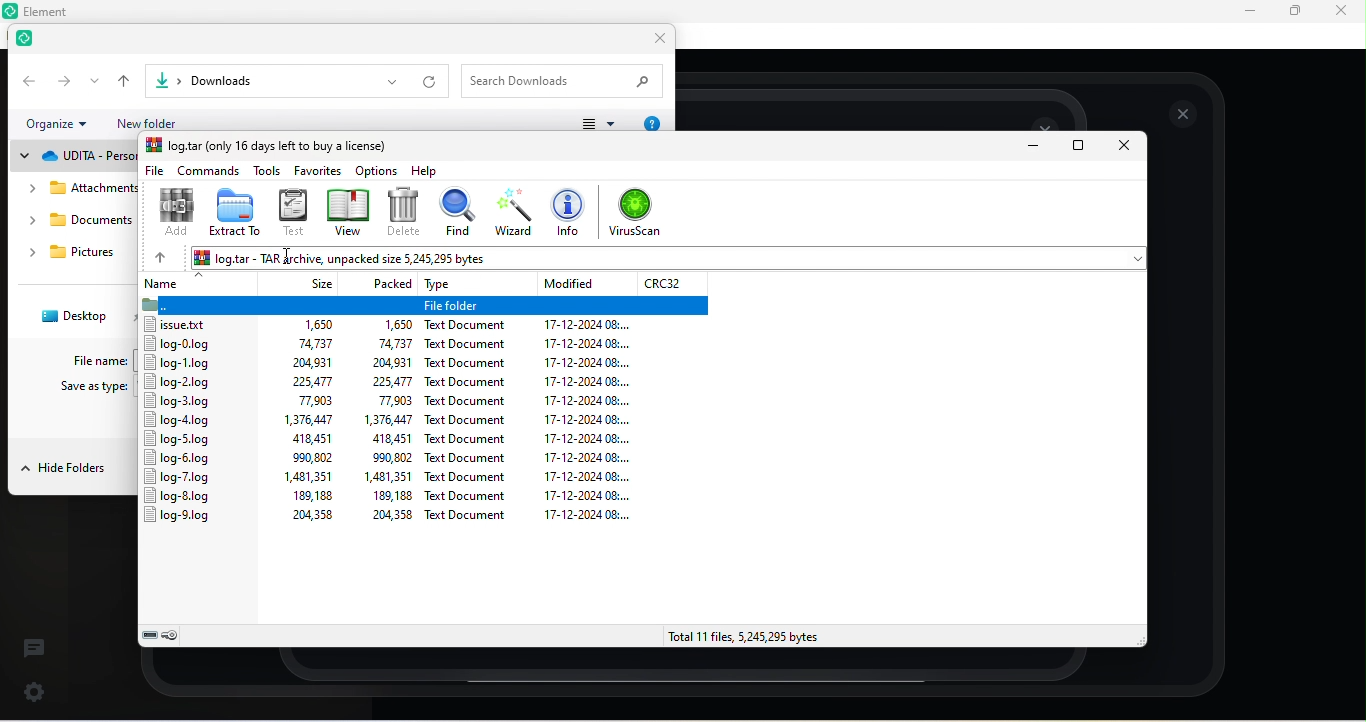 Image resolution: width=1366 pixels, height=722 pixels. I want to click on 1,650, so click(400, 324).